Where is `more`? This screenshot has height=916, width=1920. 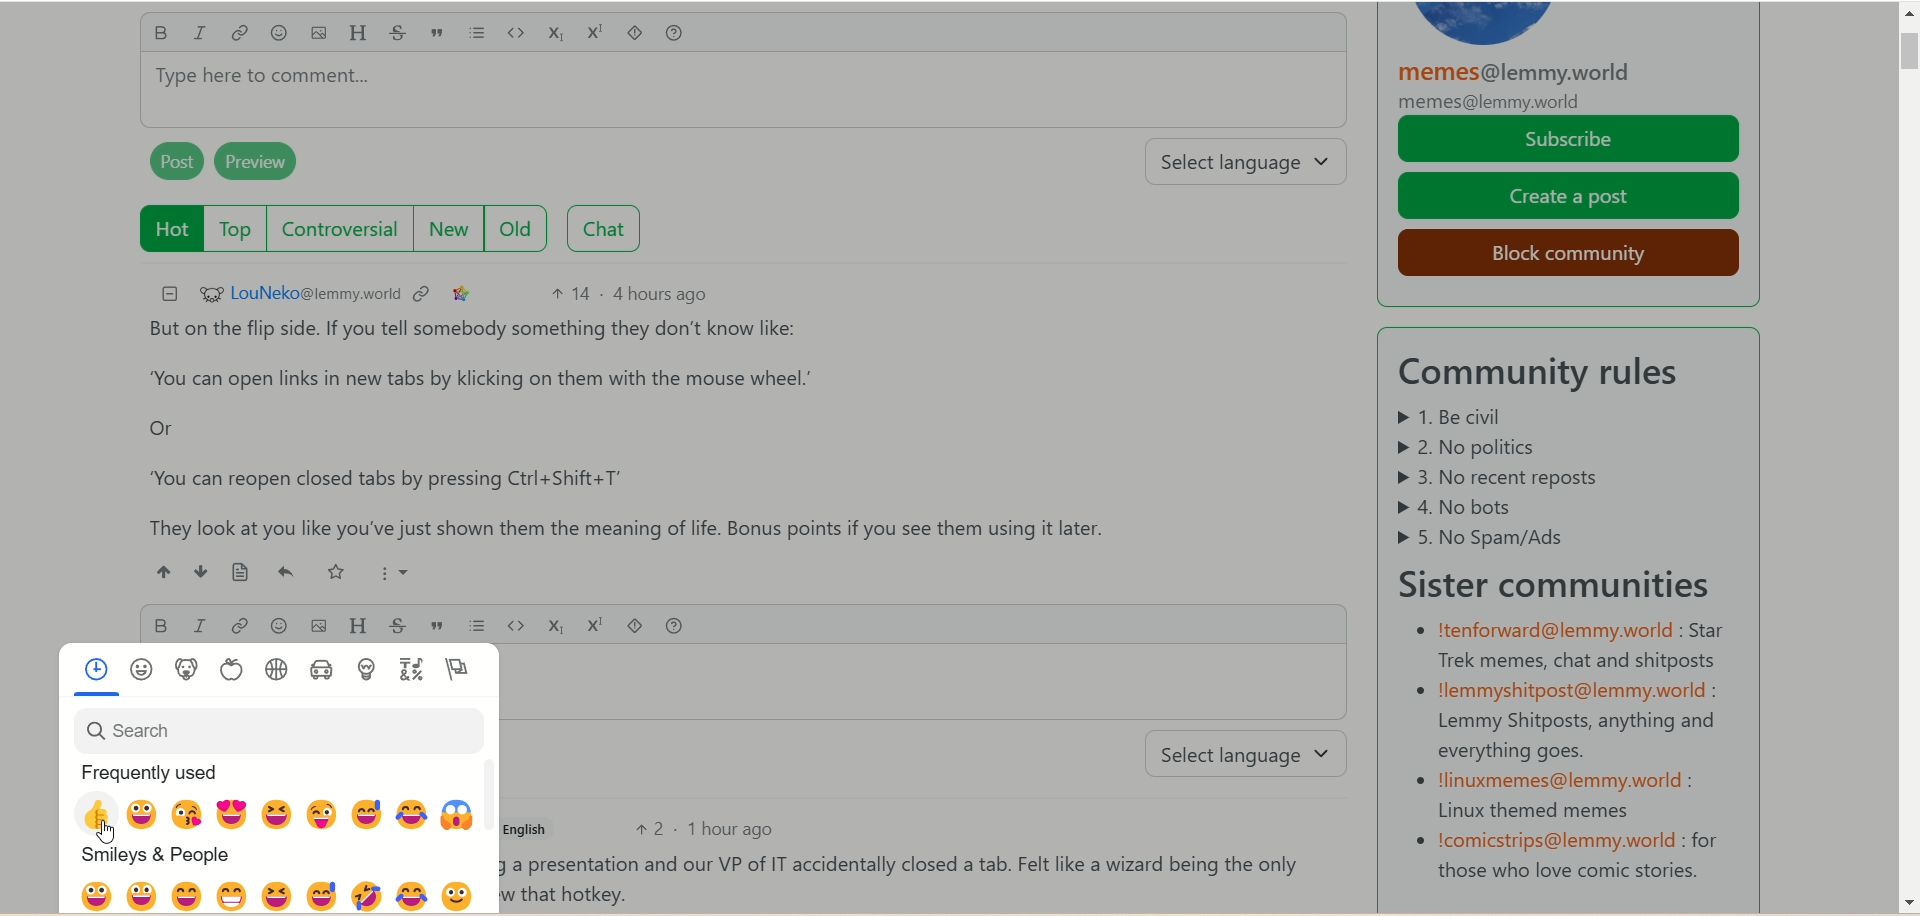
more is located at coordinates (388, 570).